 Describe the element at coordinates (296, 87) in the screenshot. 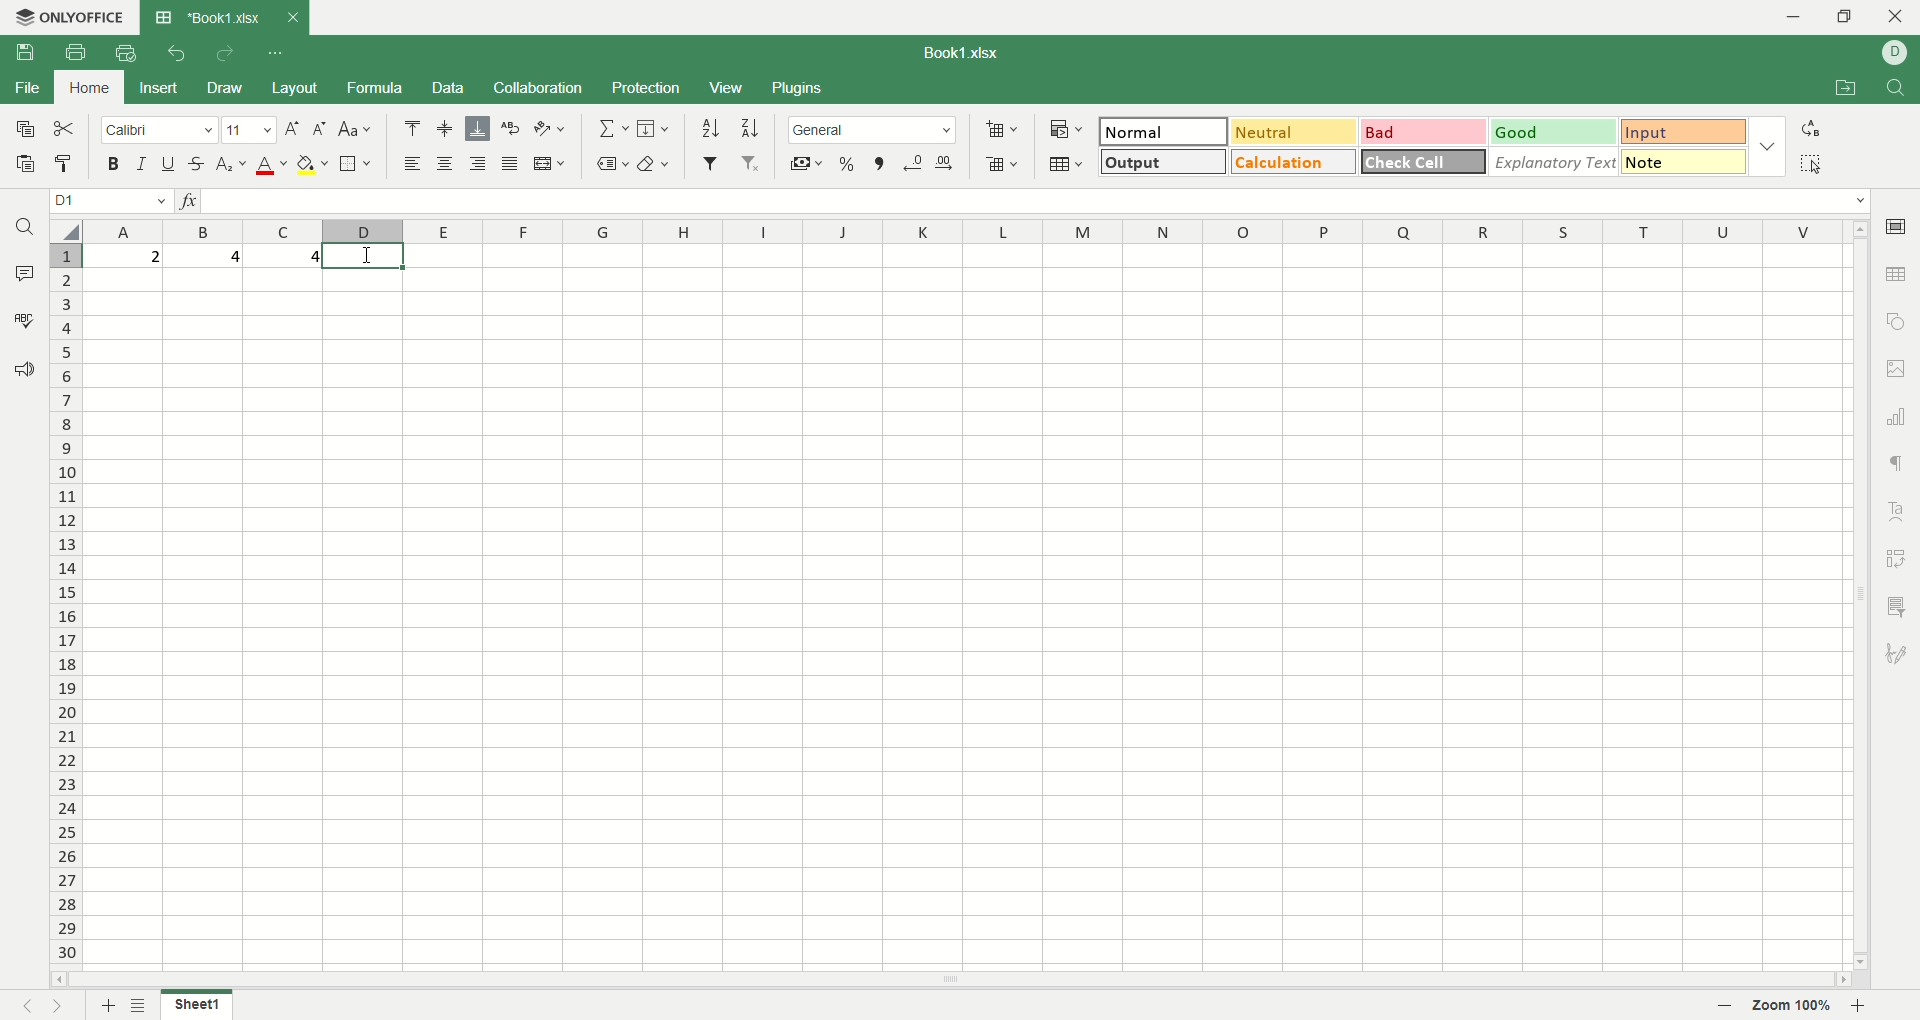

I see `layout` at that location.